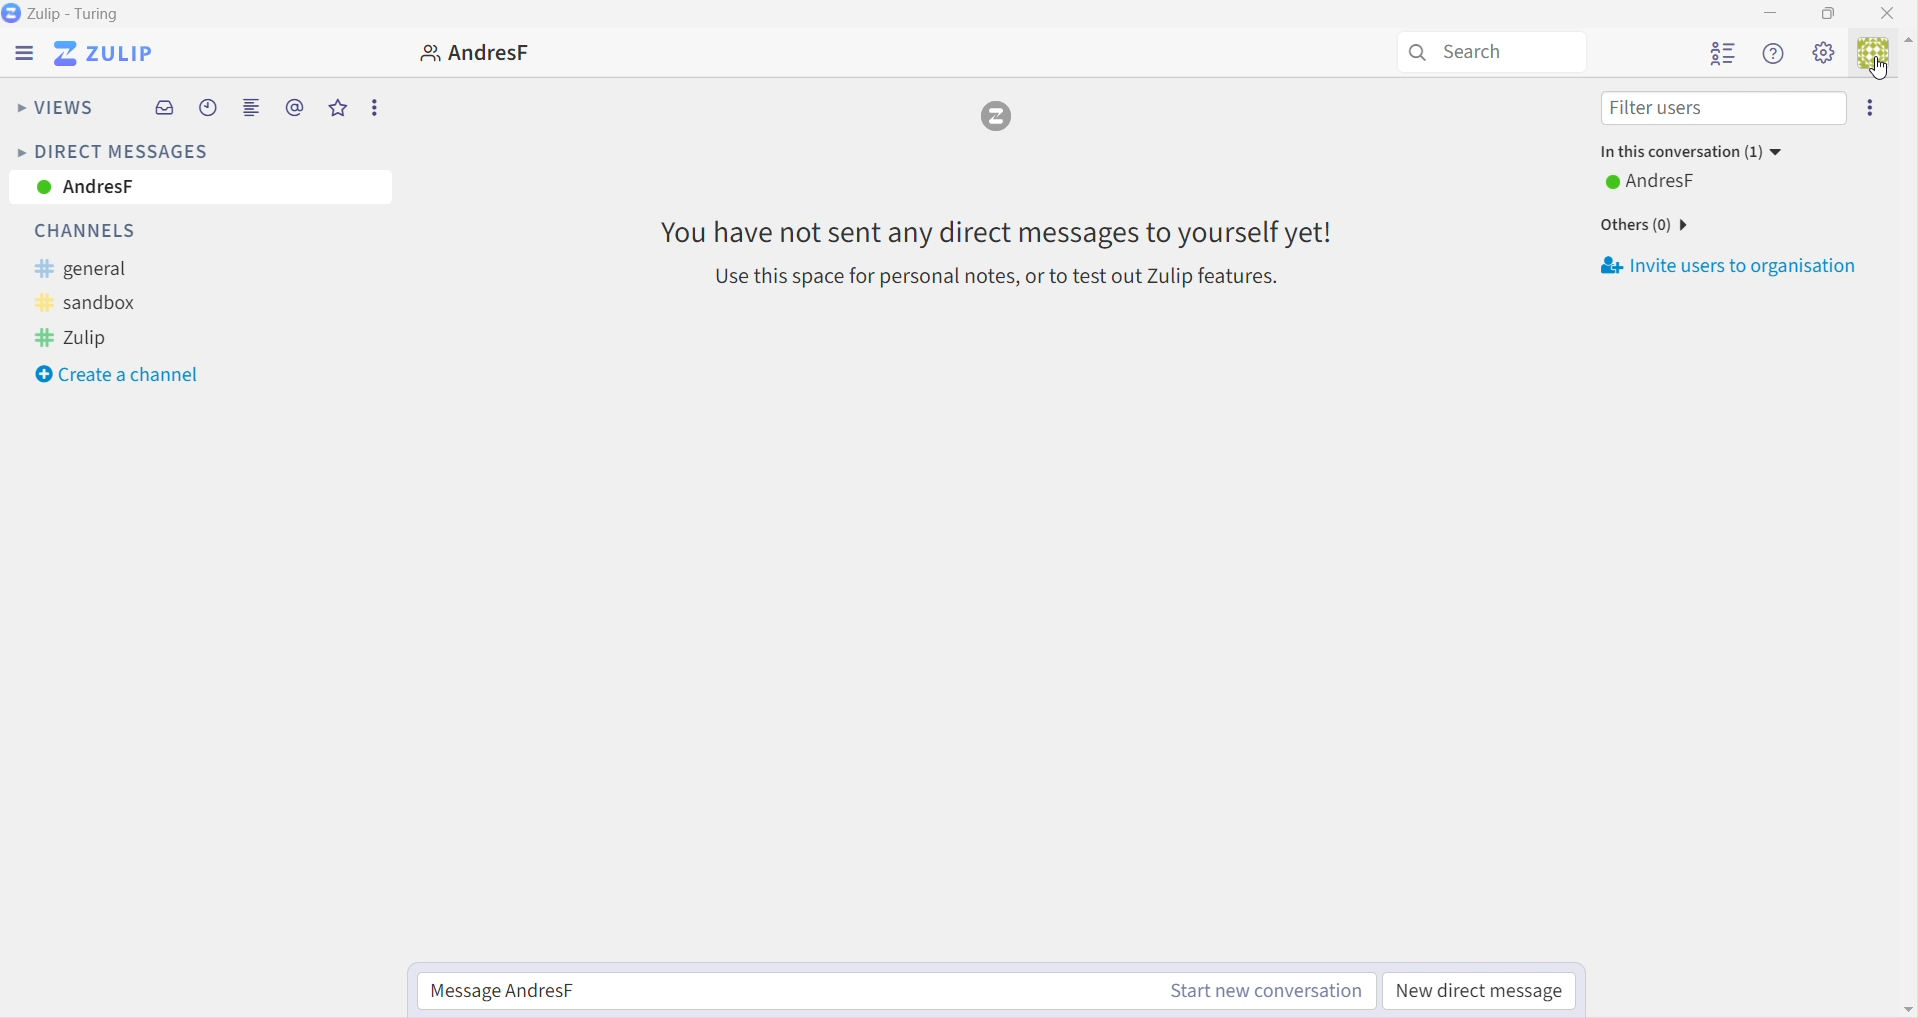 This screenshot has width=1918, height=1018. Describe the element at coordinates (1871, 110) in the screenshot. I see `More` at that location.